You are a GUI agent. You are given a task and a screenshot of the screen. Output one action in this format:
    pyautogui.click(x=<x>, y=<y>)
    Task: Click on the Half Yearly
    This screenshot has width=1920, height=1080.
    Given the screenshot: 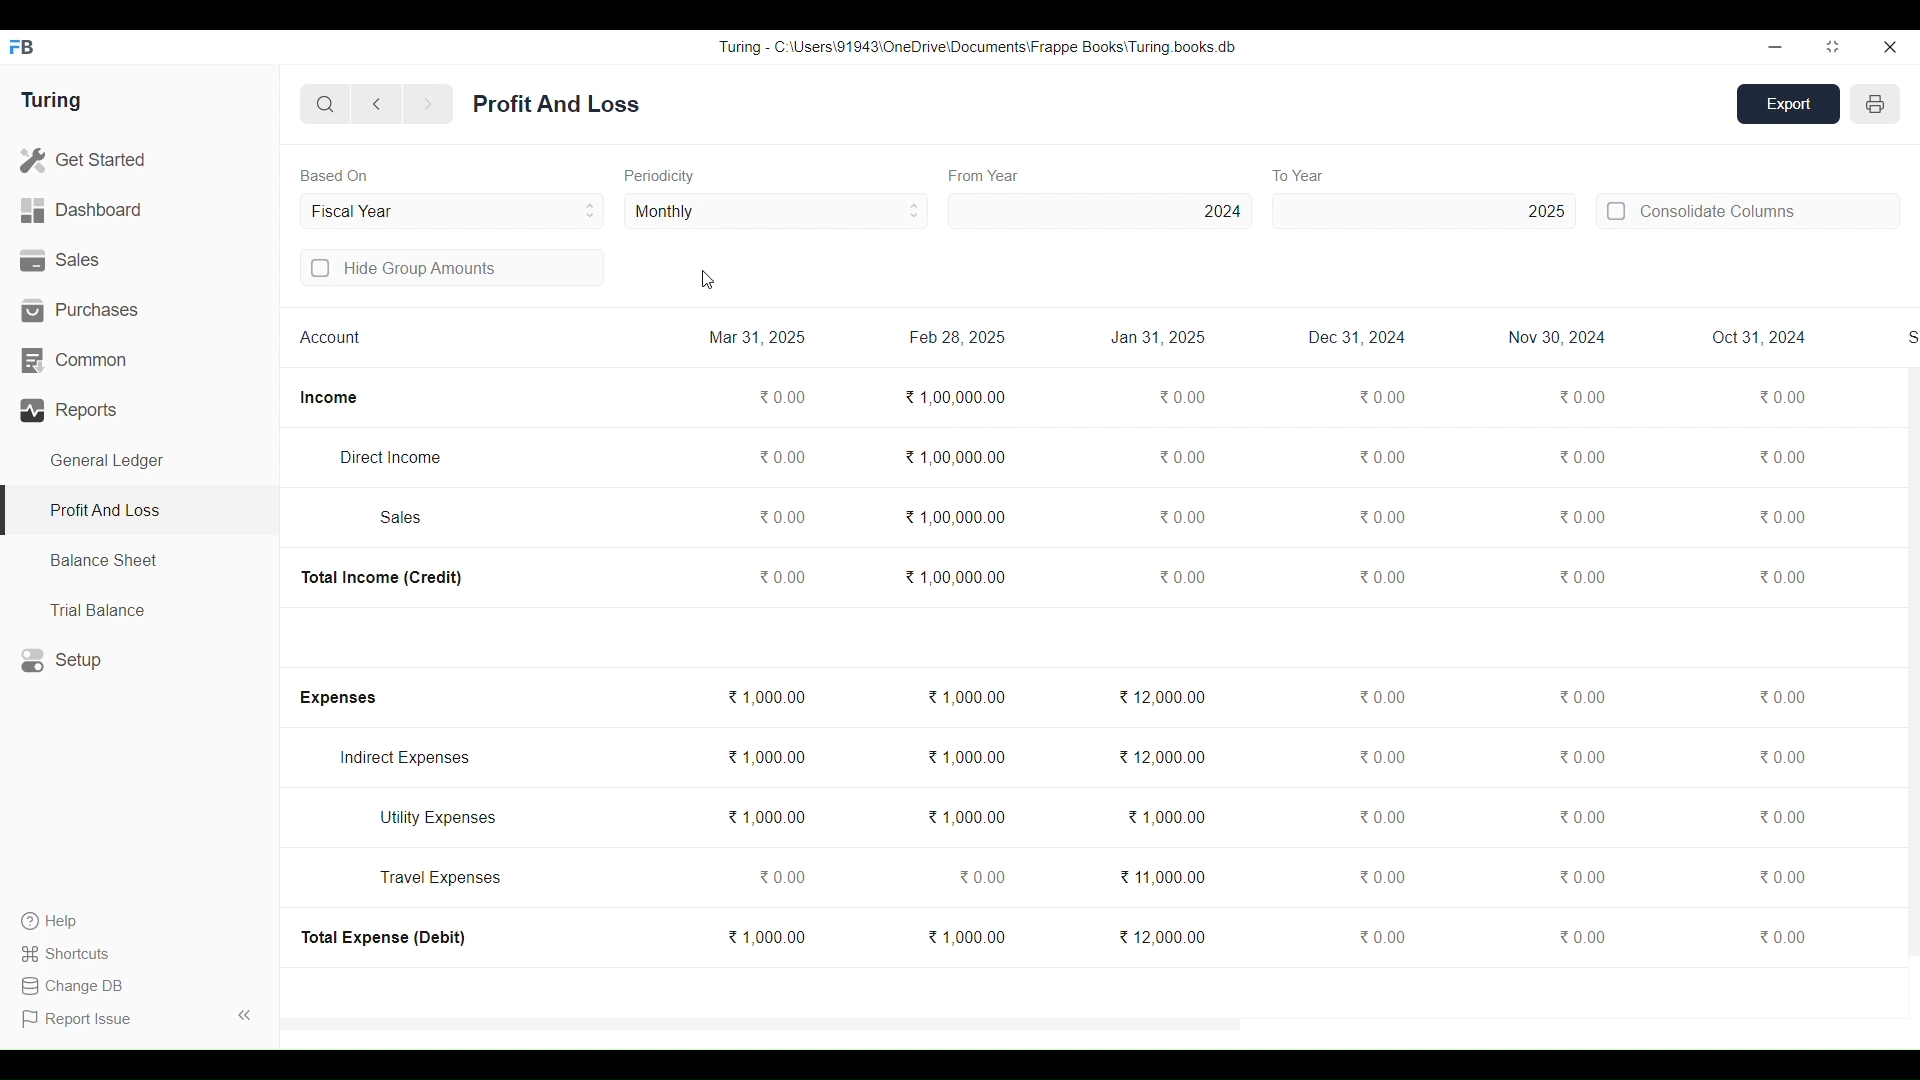 What is the action you would take?
    pyautogui.click(x=776, y=210)
    